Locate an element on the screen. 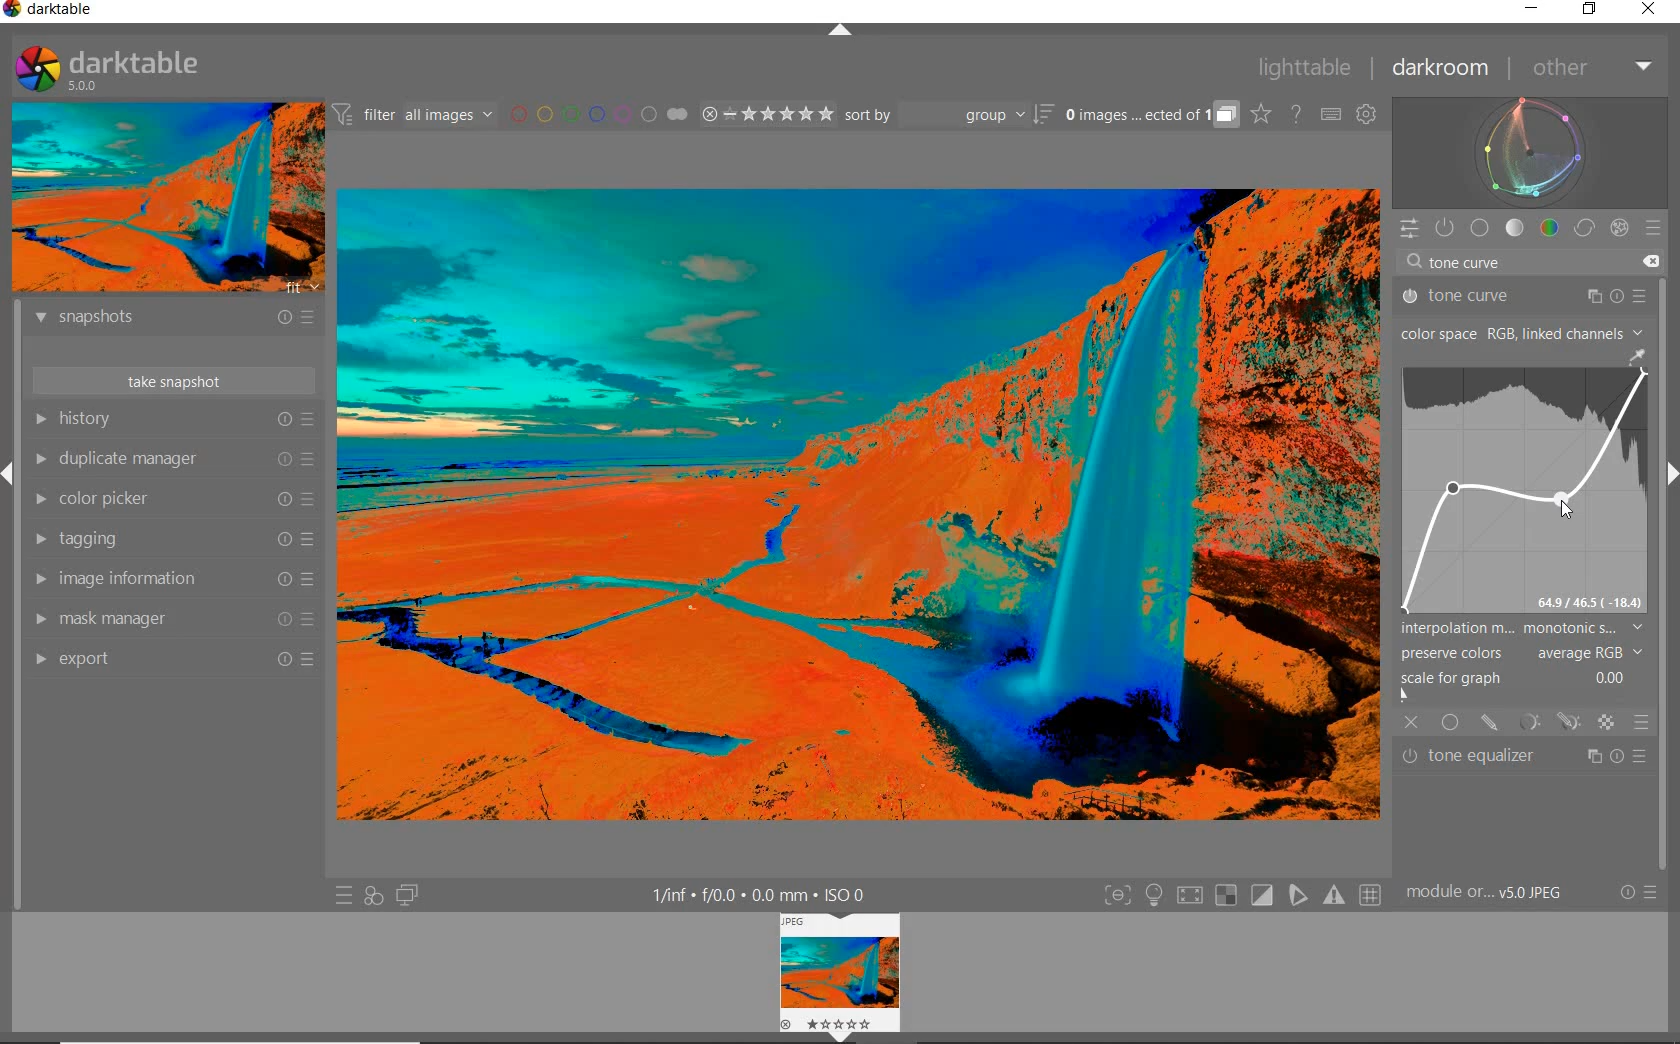  Tone curve is located at coordinates (1479, 504).